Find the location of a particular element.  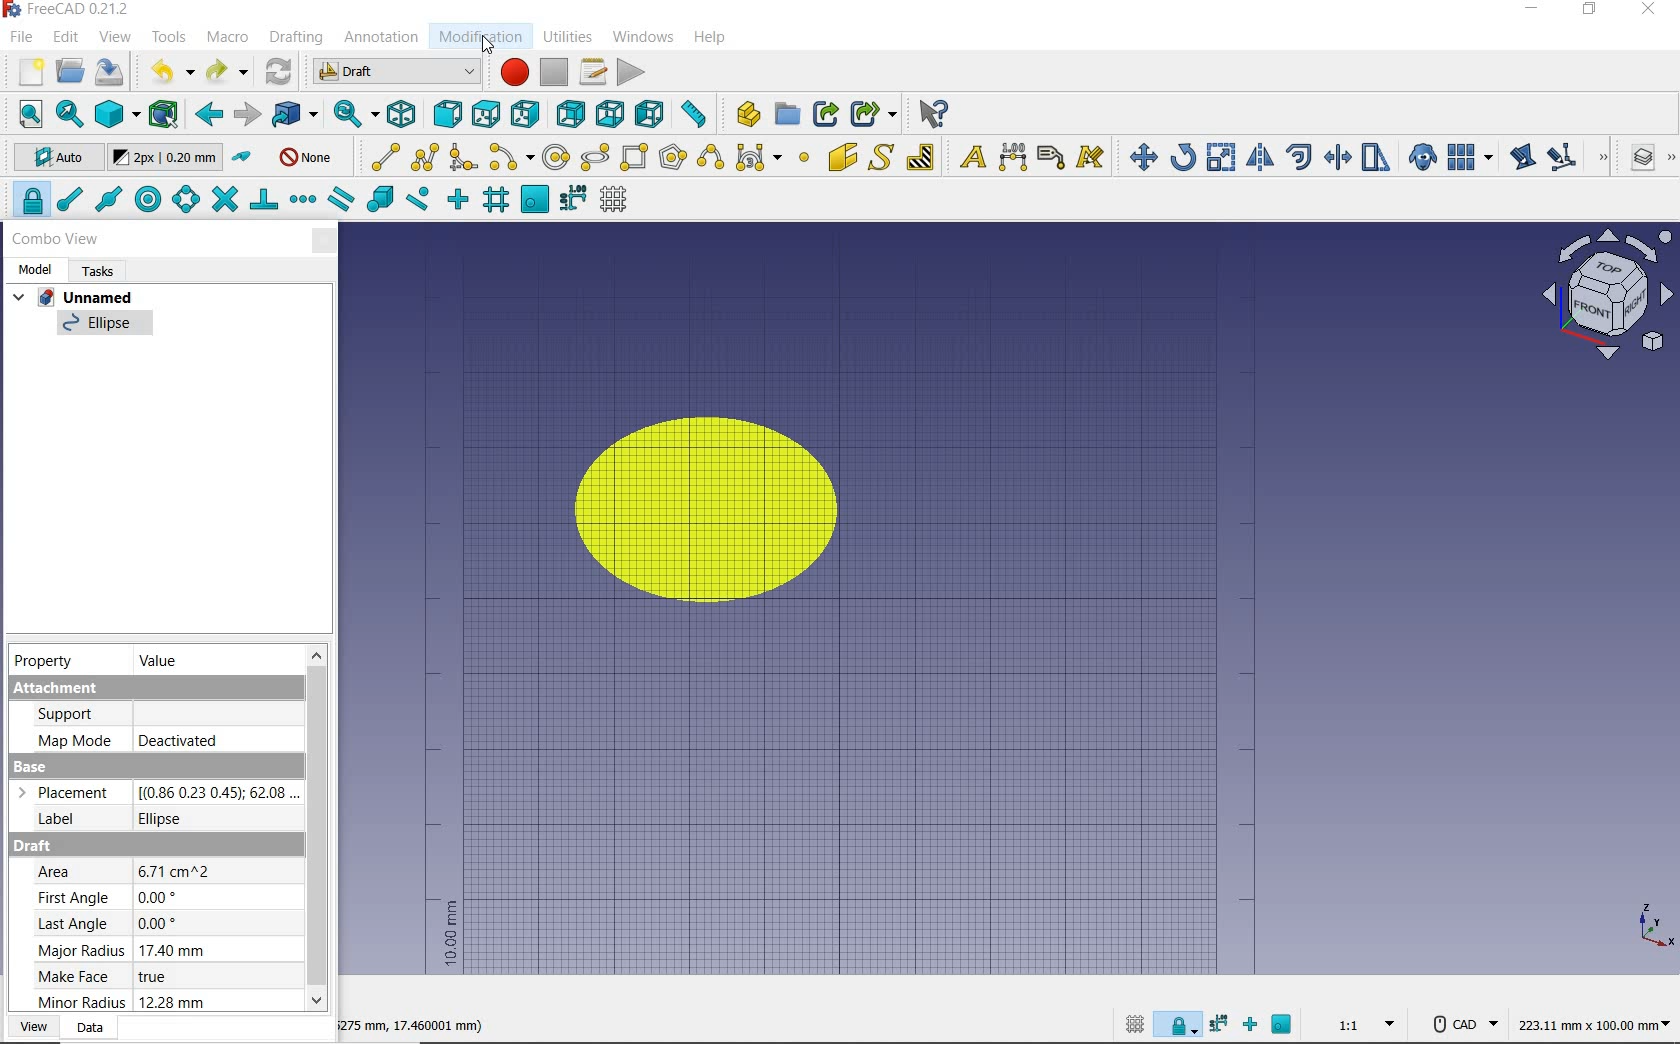

tools is located at coordinates (172, 38).